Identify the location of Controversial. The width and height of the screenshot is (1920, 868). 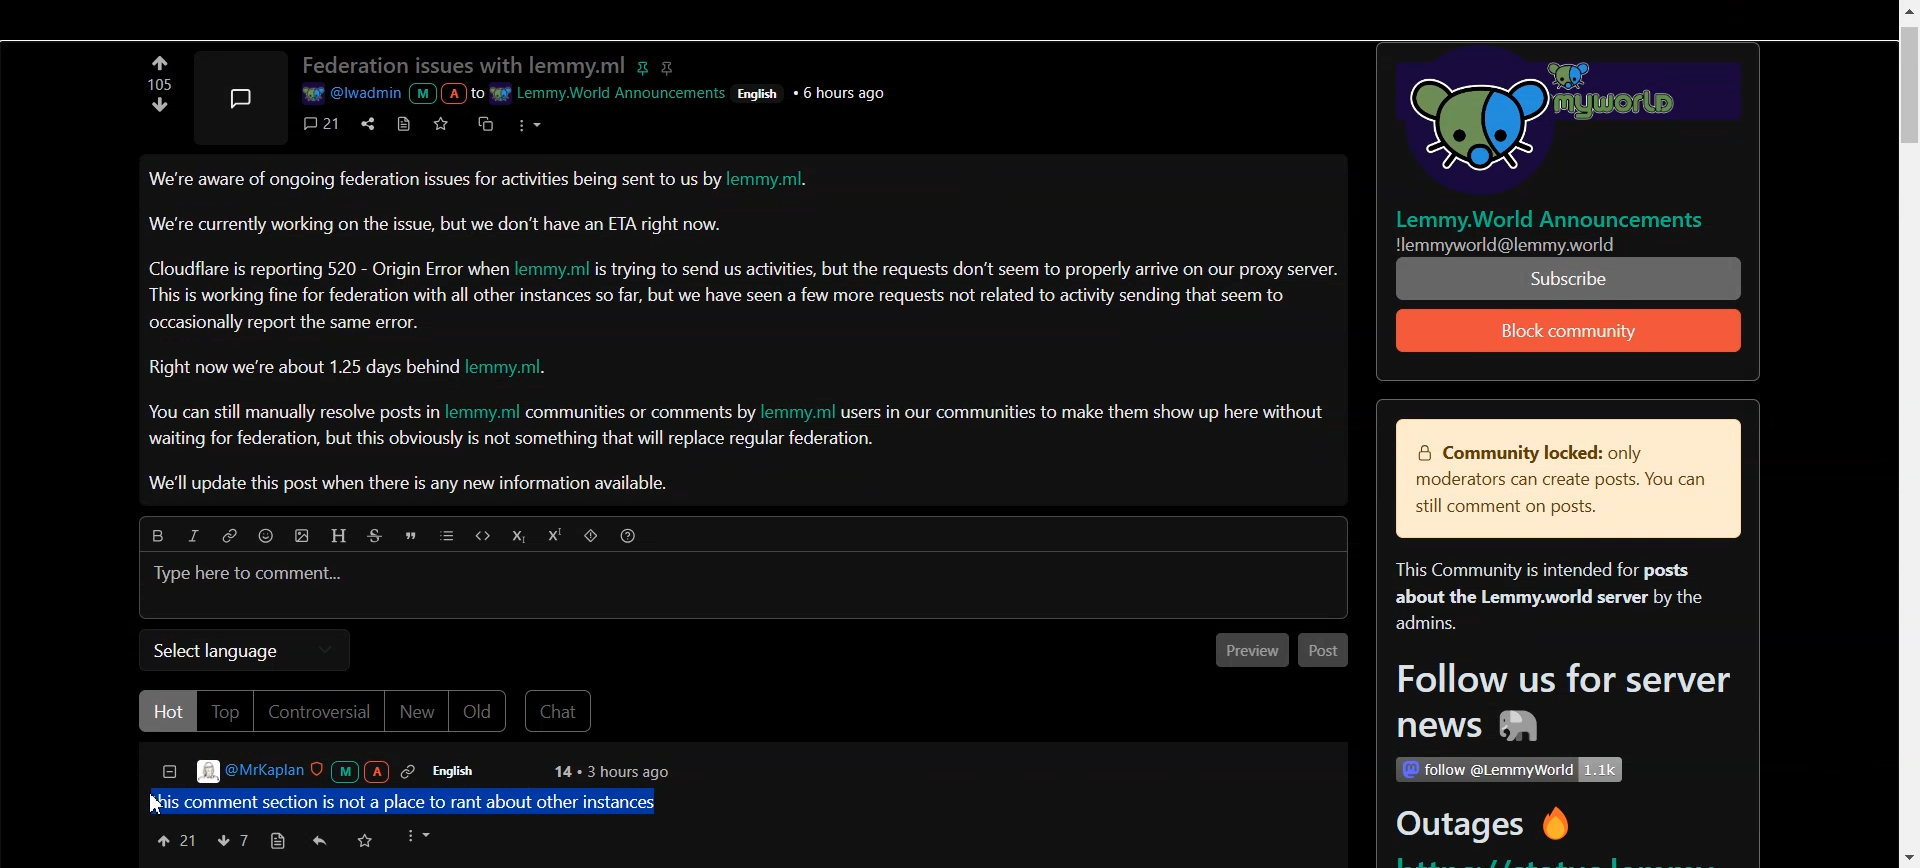
(318, 712).